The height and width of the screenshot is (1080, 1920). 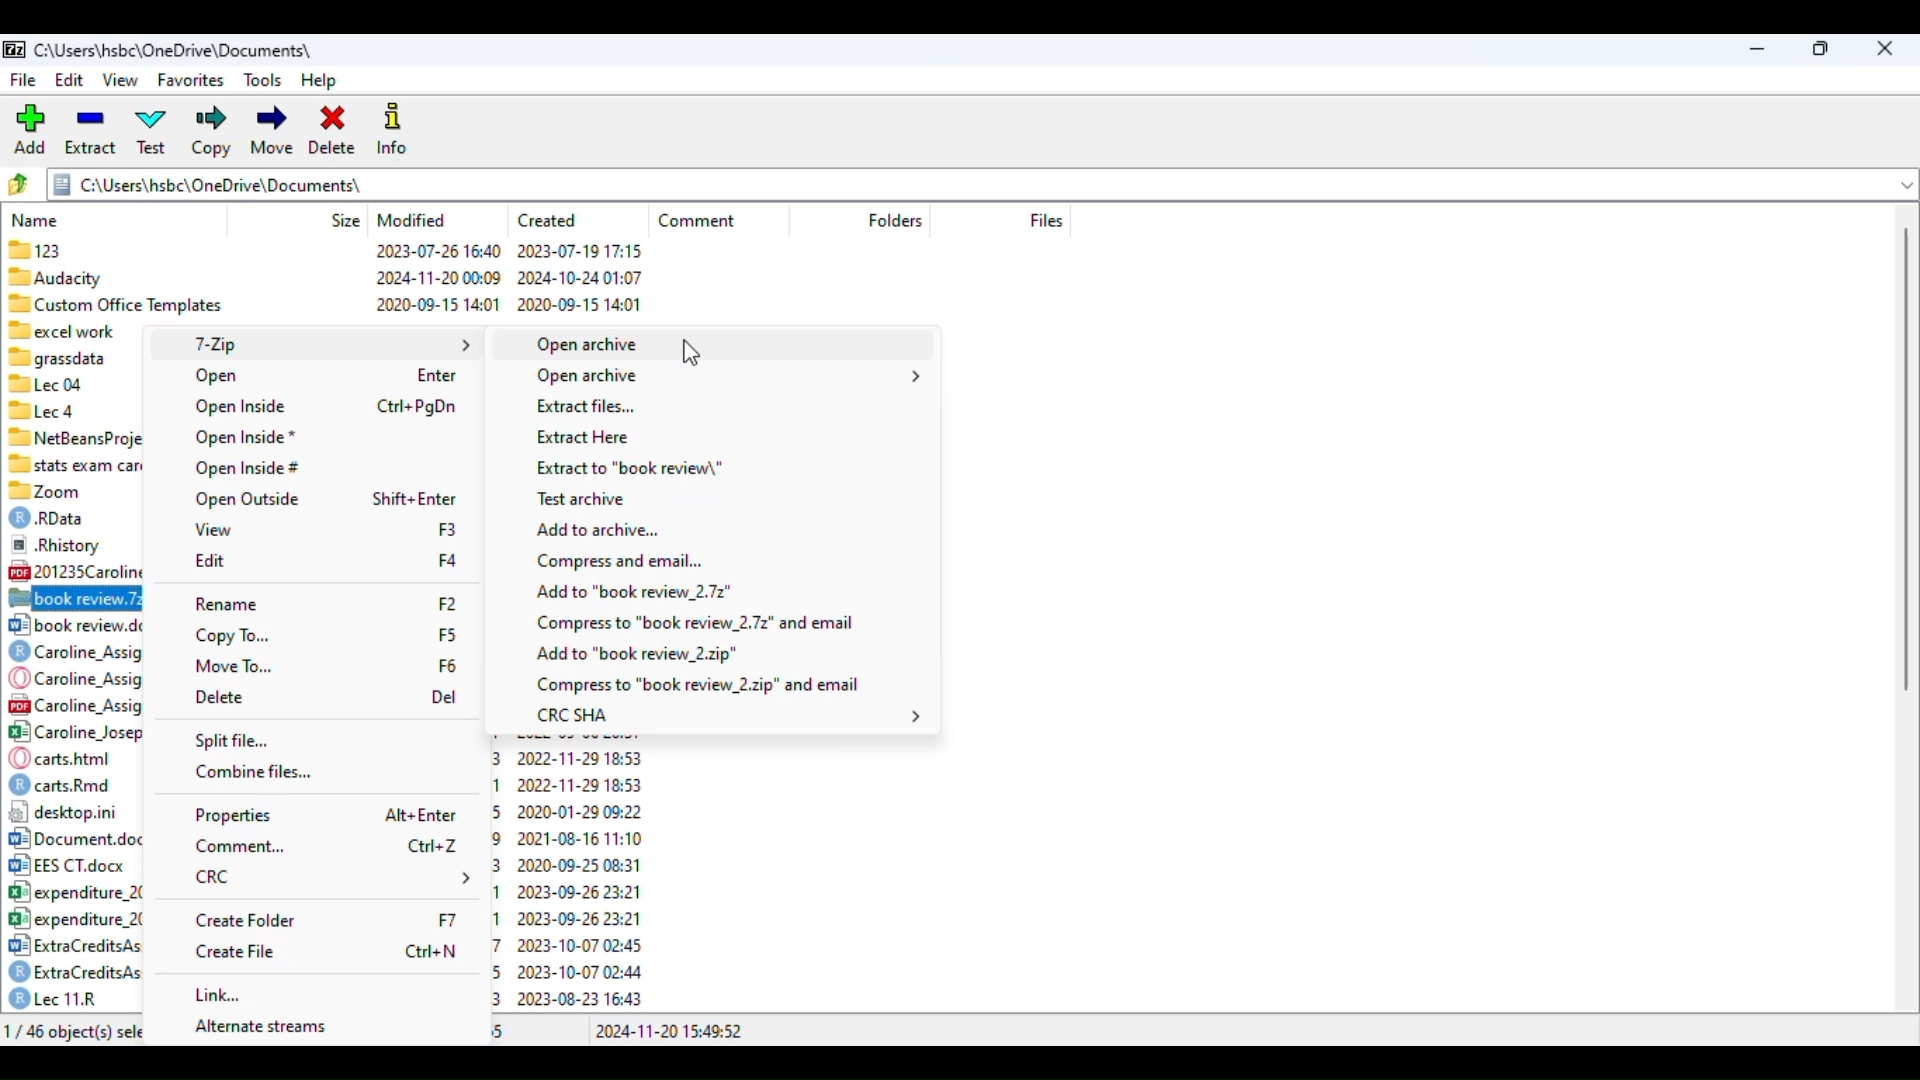 I want to click on [2] Document.docx 2859138 2021-08-16 11:09
— reueEa E Hpe0, so click(x=76, y=837).